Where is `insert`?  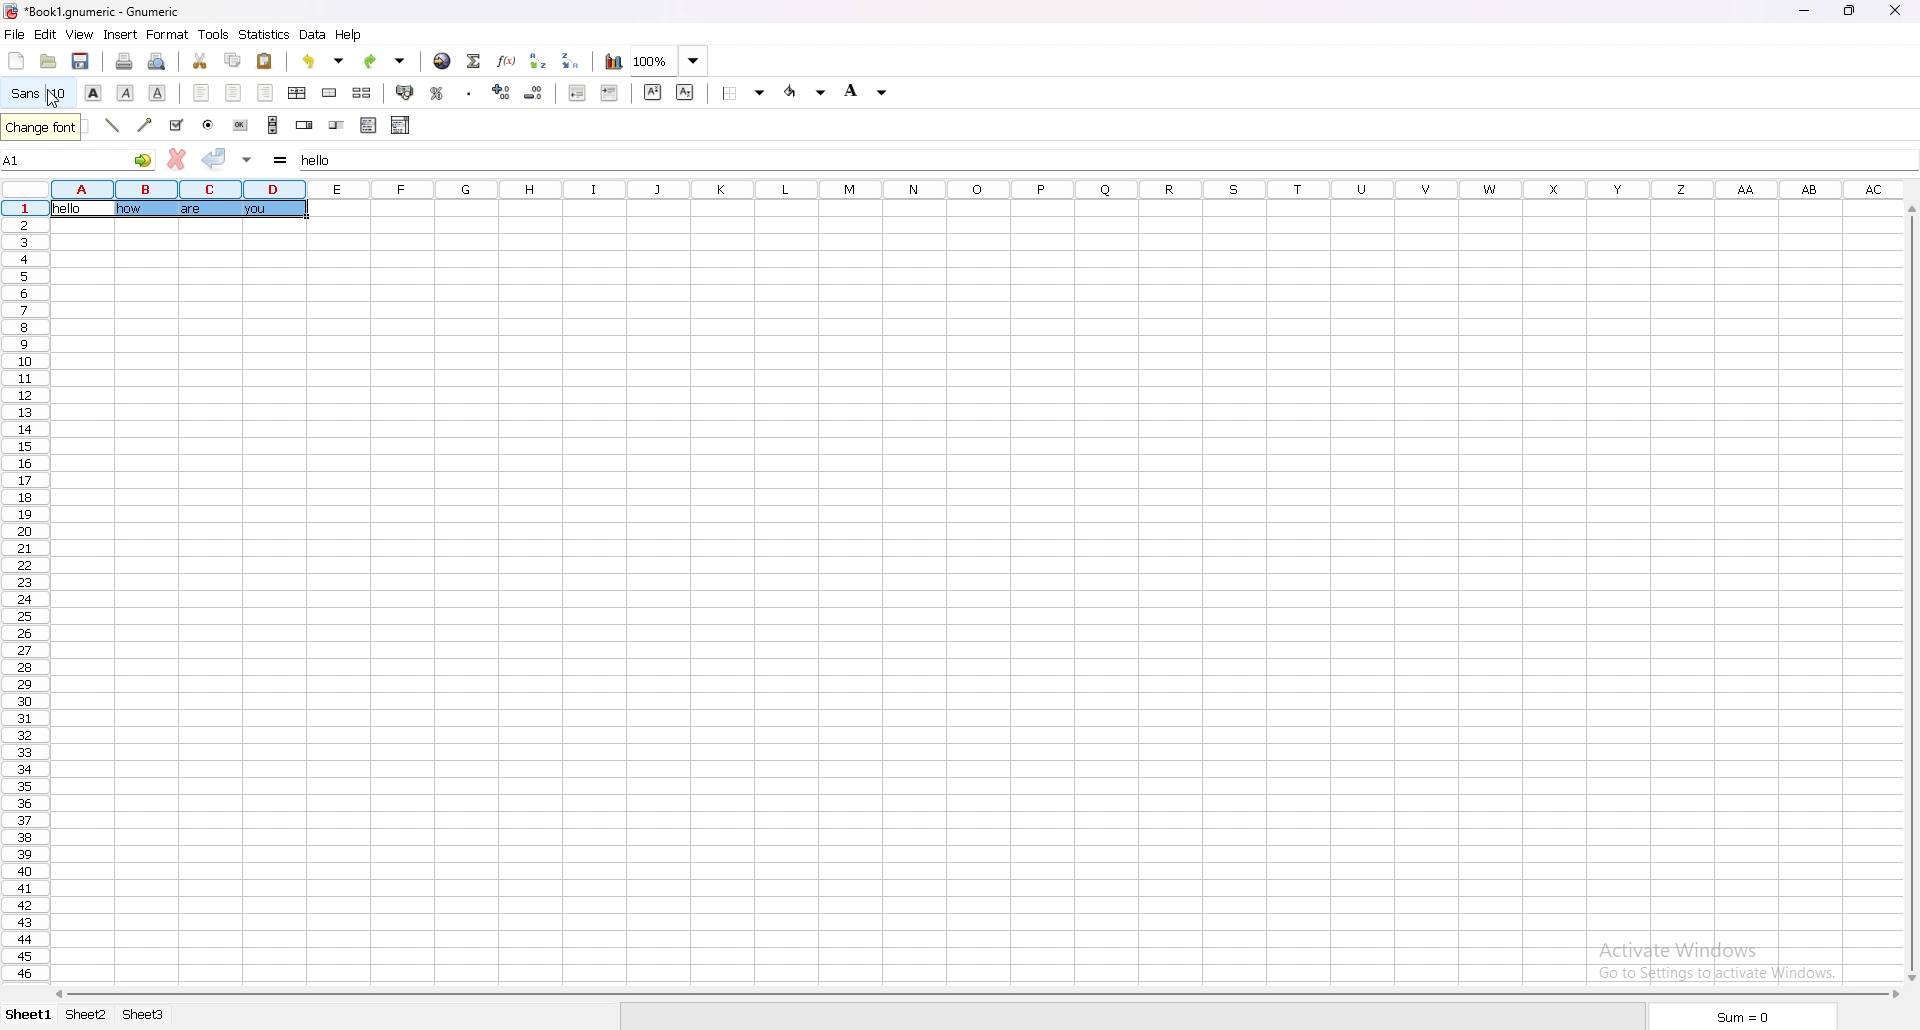 insert is located at coordinates (122, 33).